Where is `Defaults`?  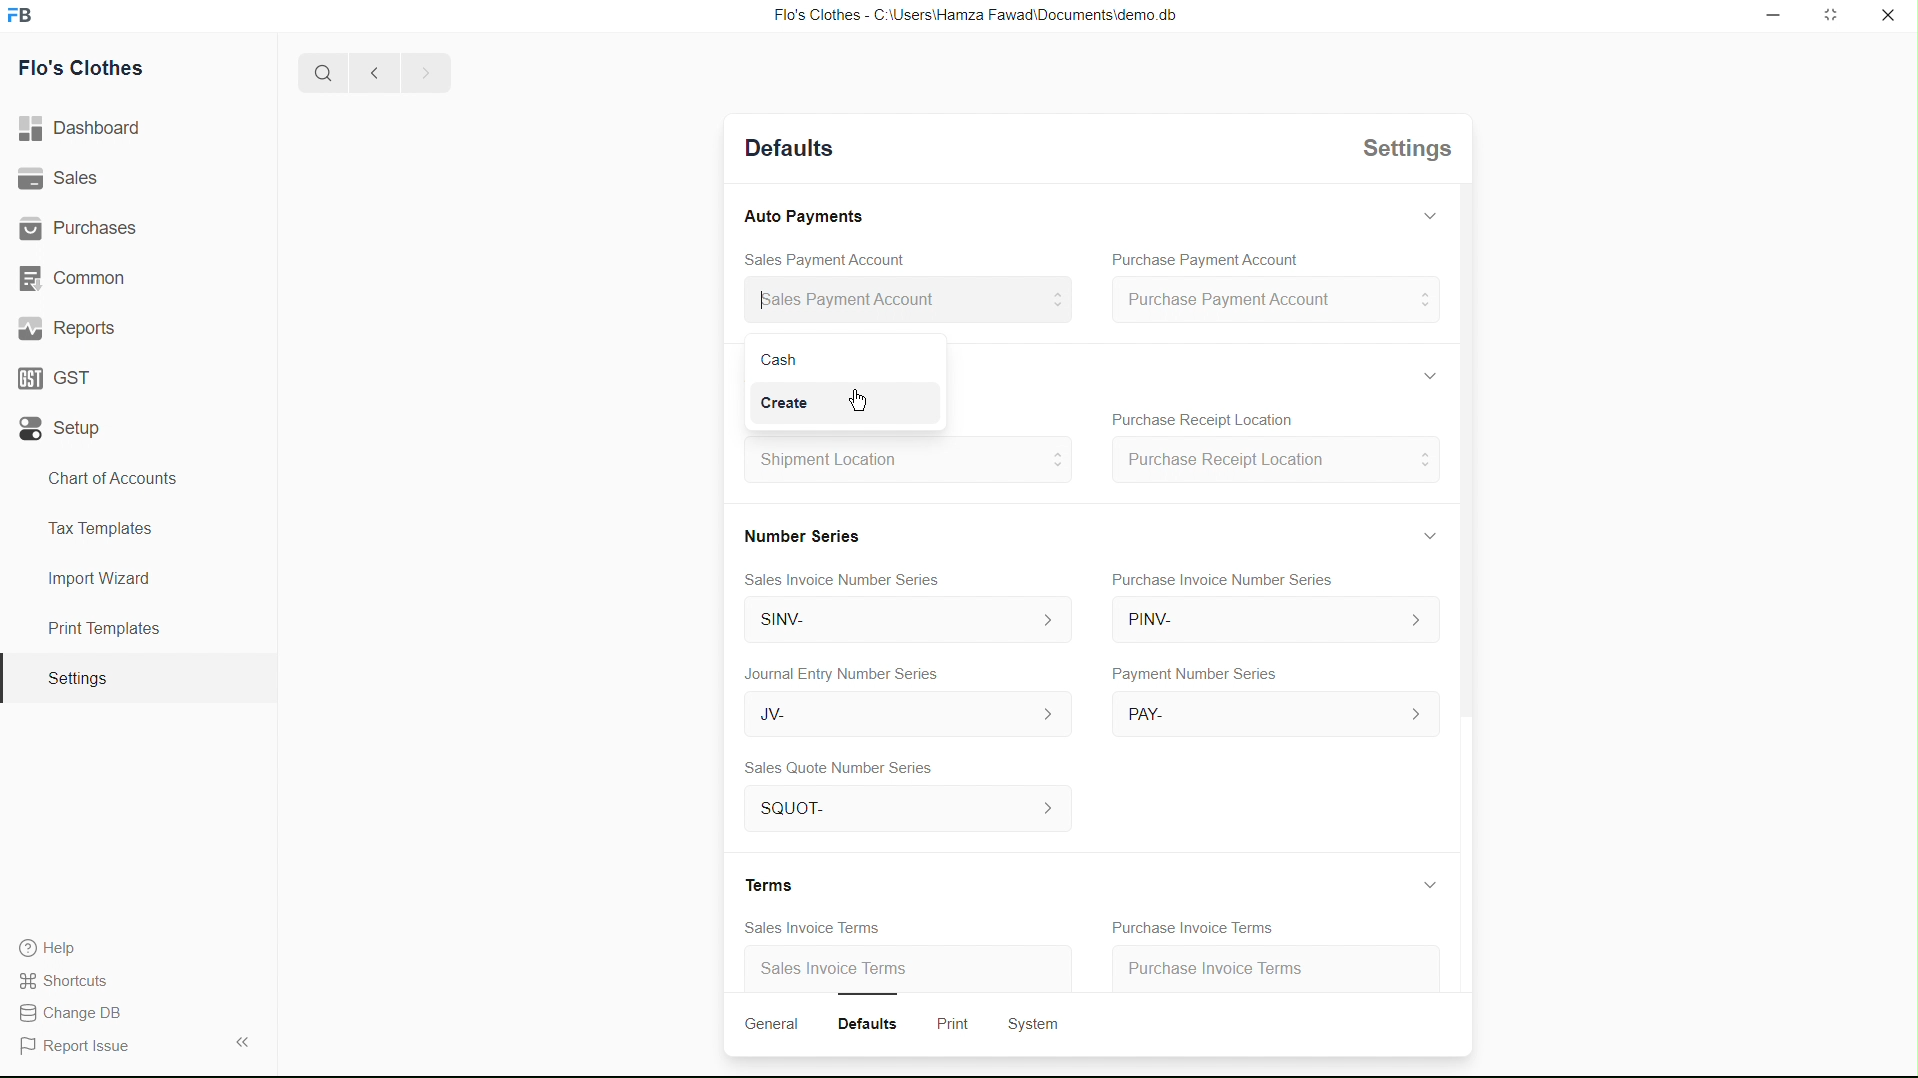
Defaults is located at coordinates (862, 1023).